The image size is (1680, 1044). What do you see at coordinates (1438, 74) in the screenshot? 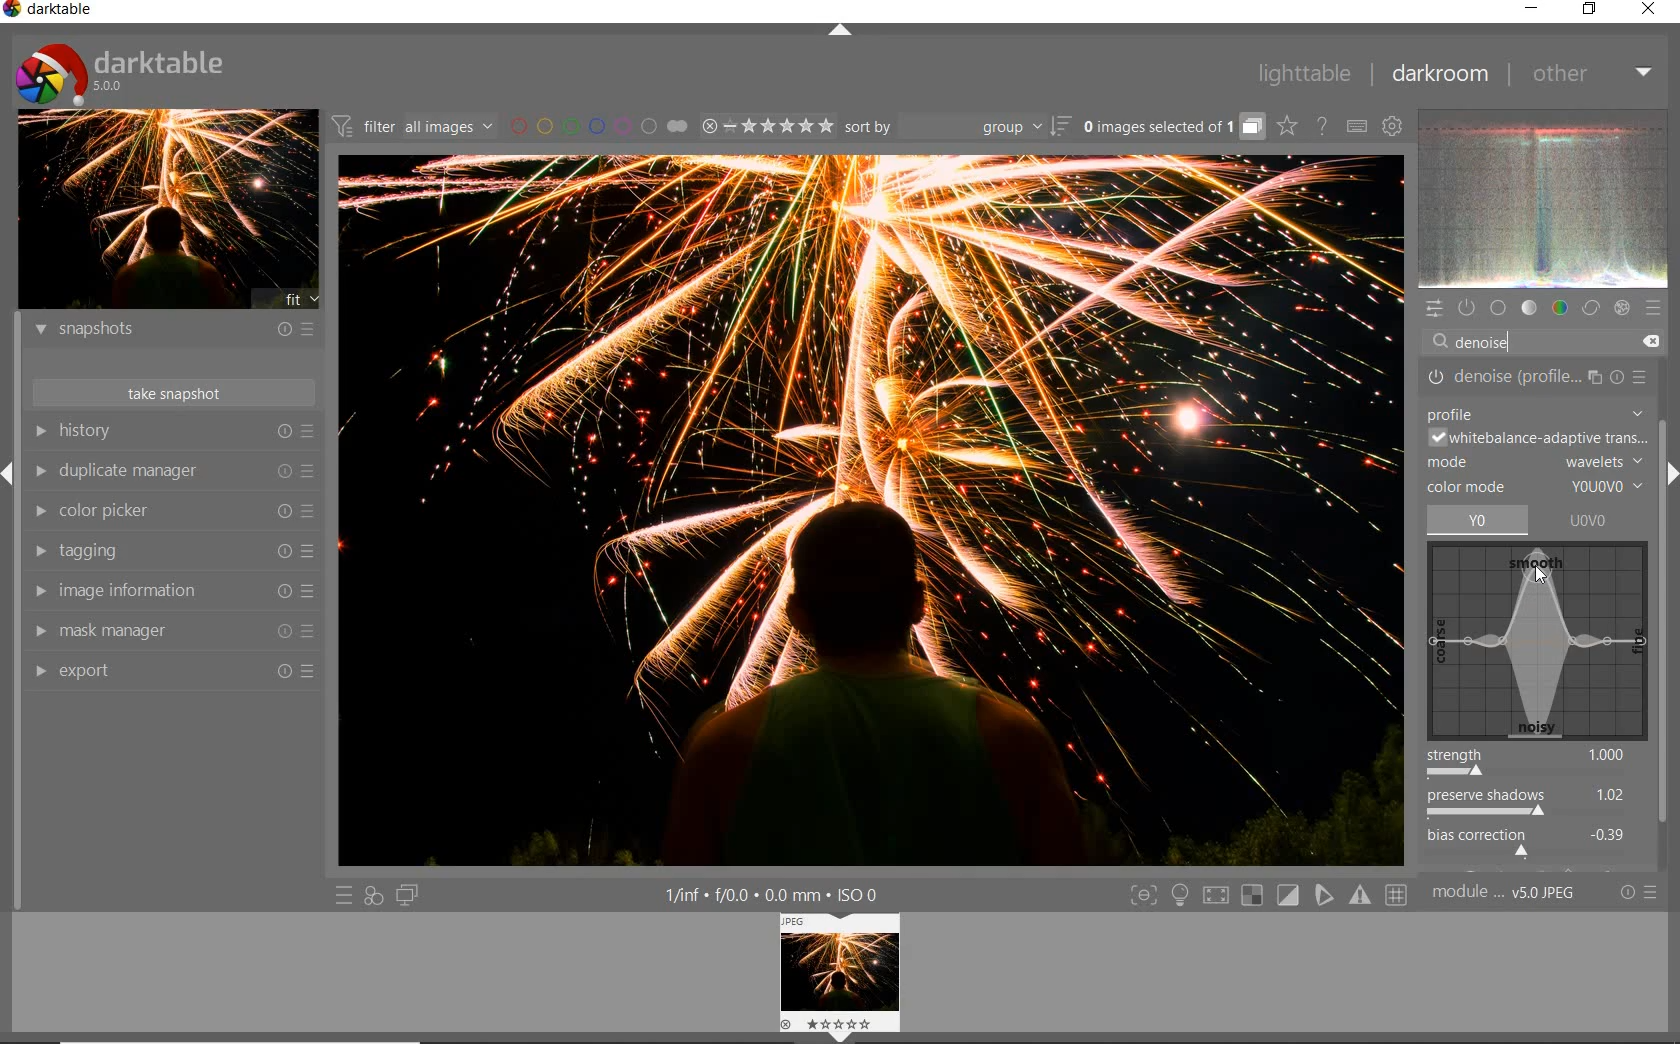
I see `darkroom` at bounding box center [1438, 74].